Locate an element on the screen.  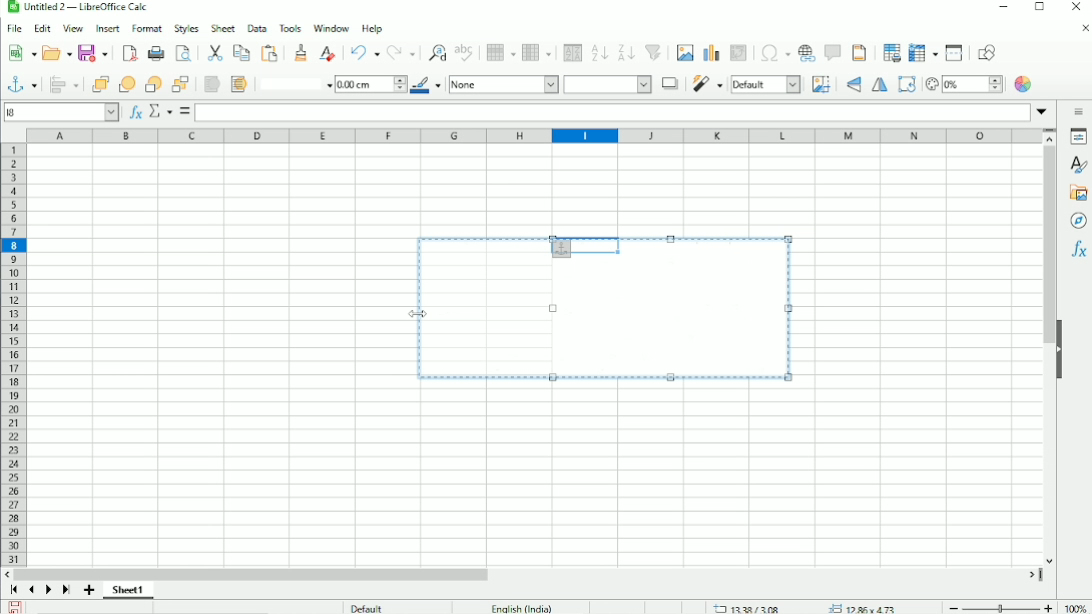
Current cell is located at coordinates (62, 111).